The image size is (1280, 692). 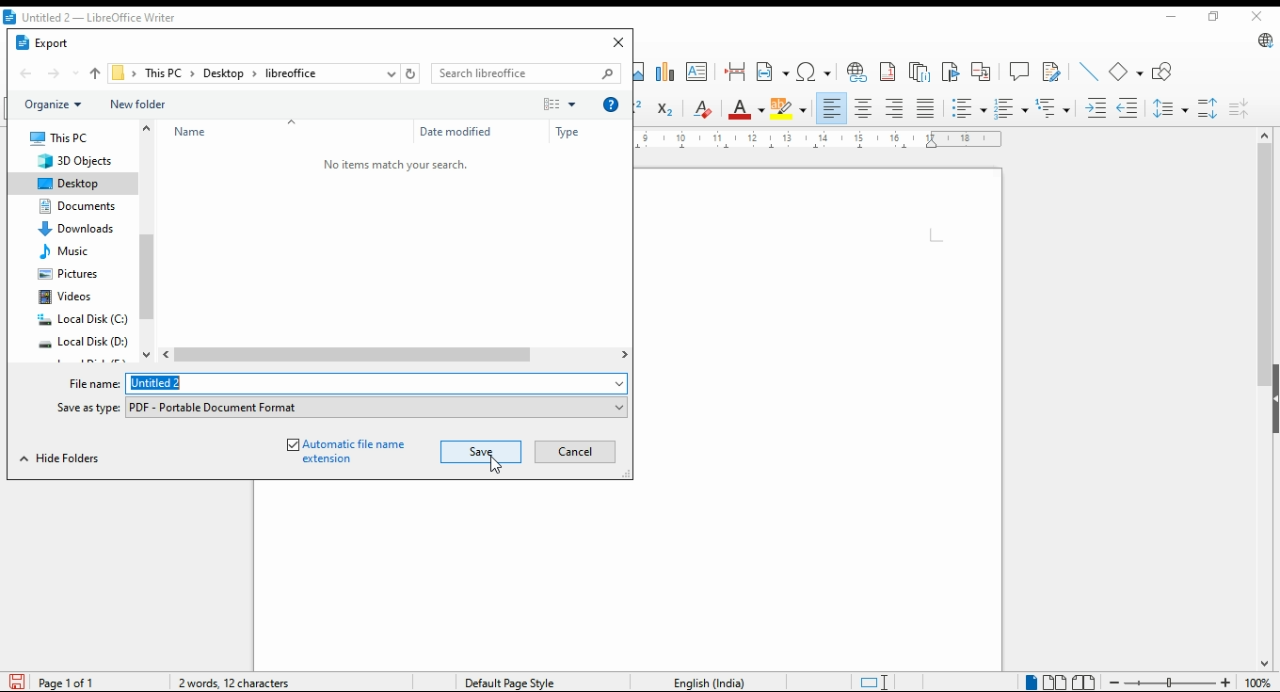 I want to click on File name, so click(x=378, y=383).